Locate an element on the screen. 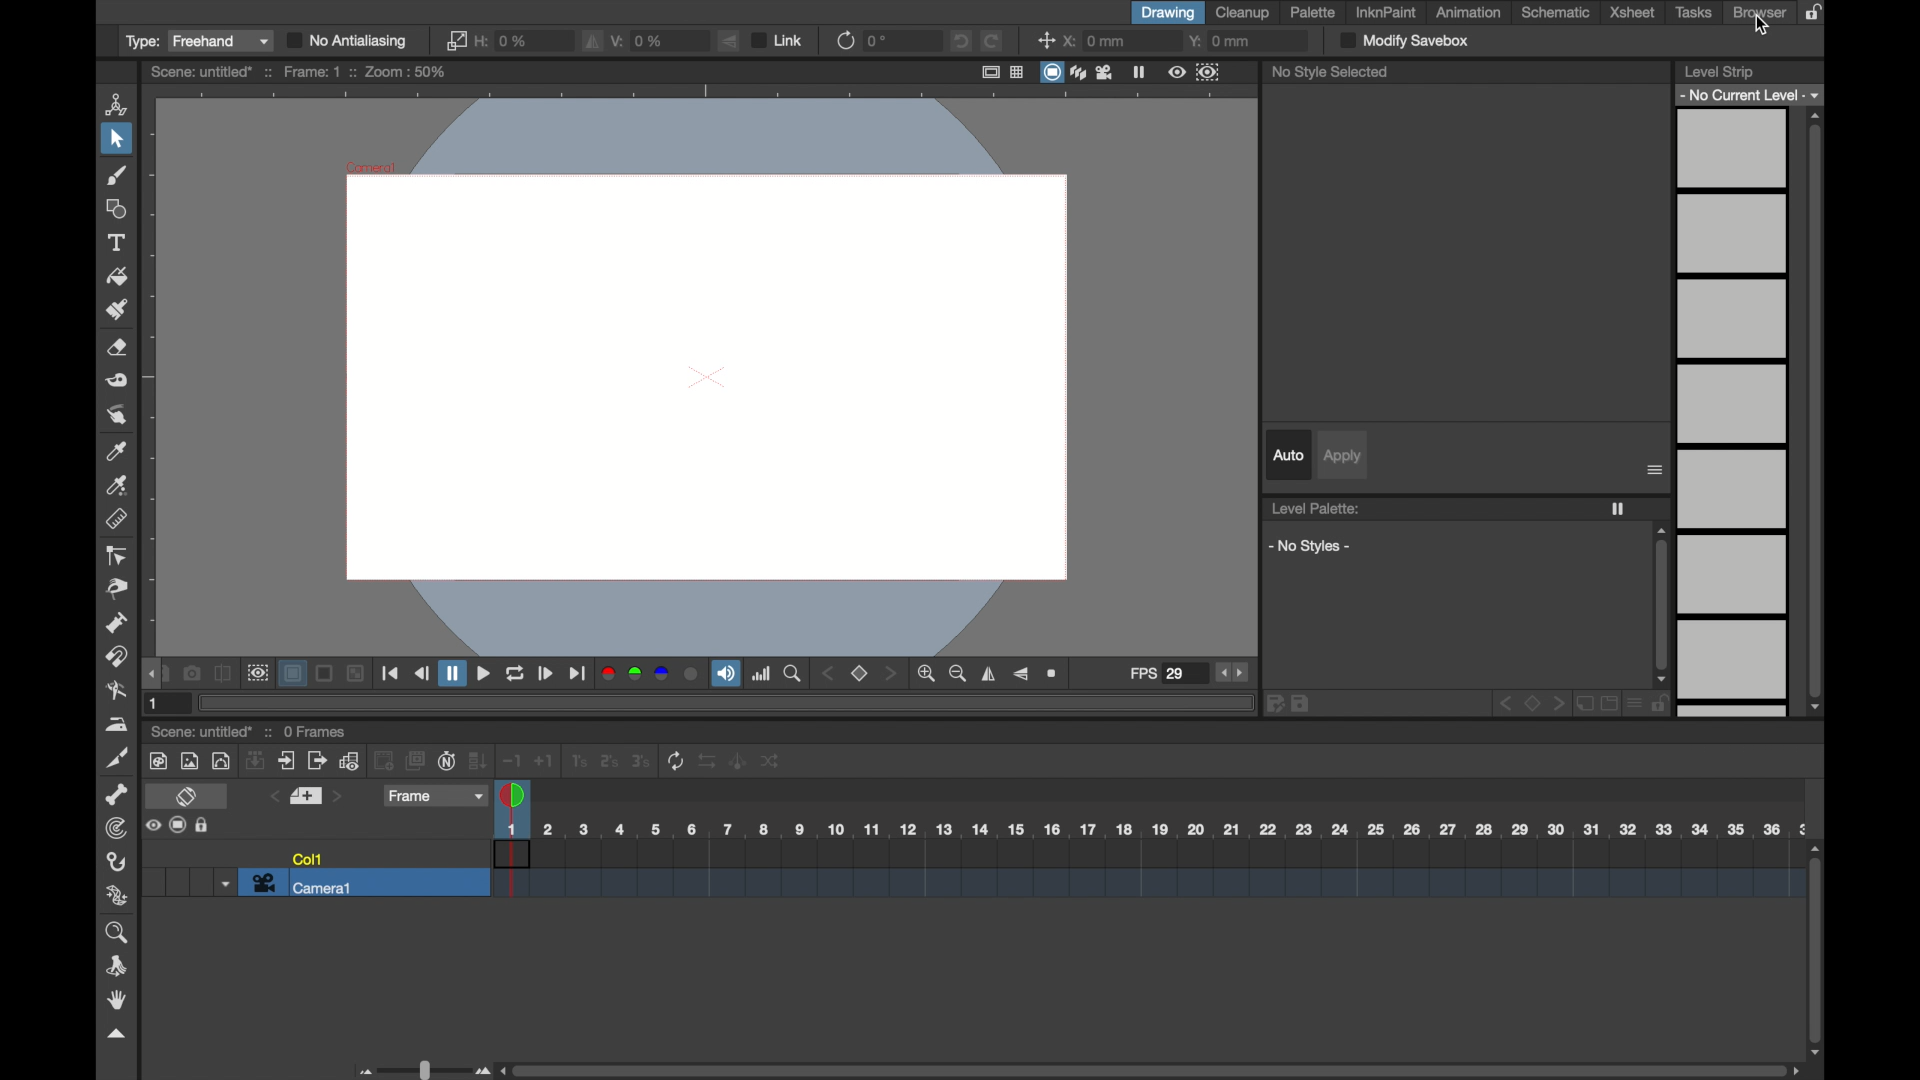 The width and height of the screenshot is (1920, 1080). backgrounds is located at coordinates (323, 674).